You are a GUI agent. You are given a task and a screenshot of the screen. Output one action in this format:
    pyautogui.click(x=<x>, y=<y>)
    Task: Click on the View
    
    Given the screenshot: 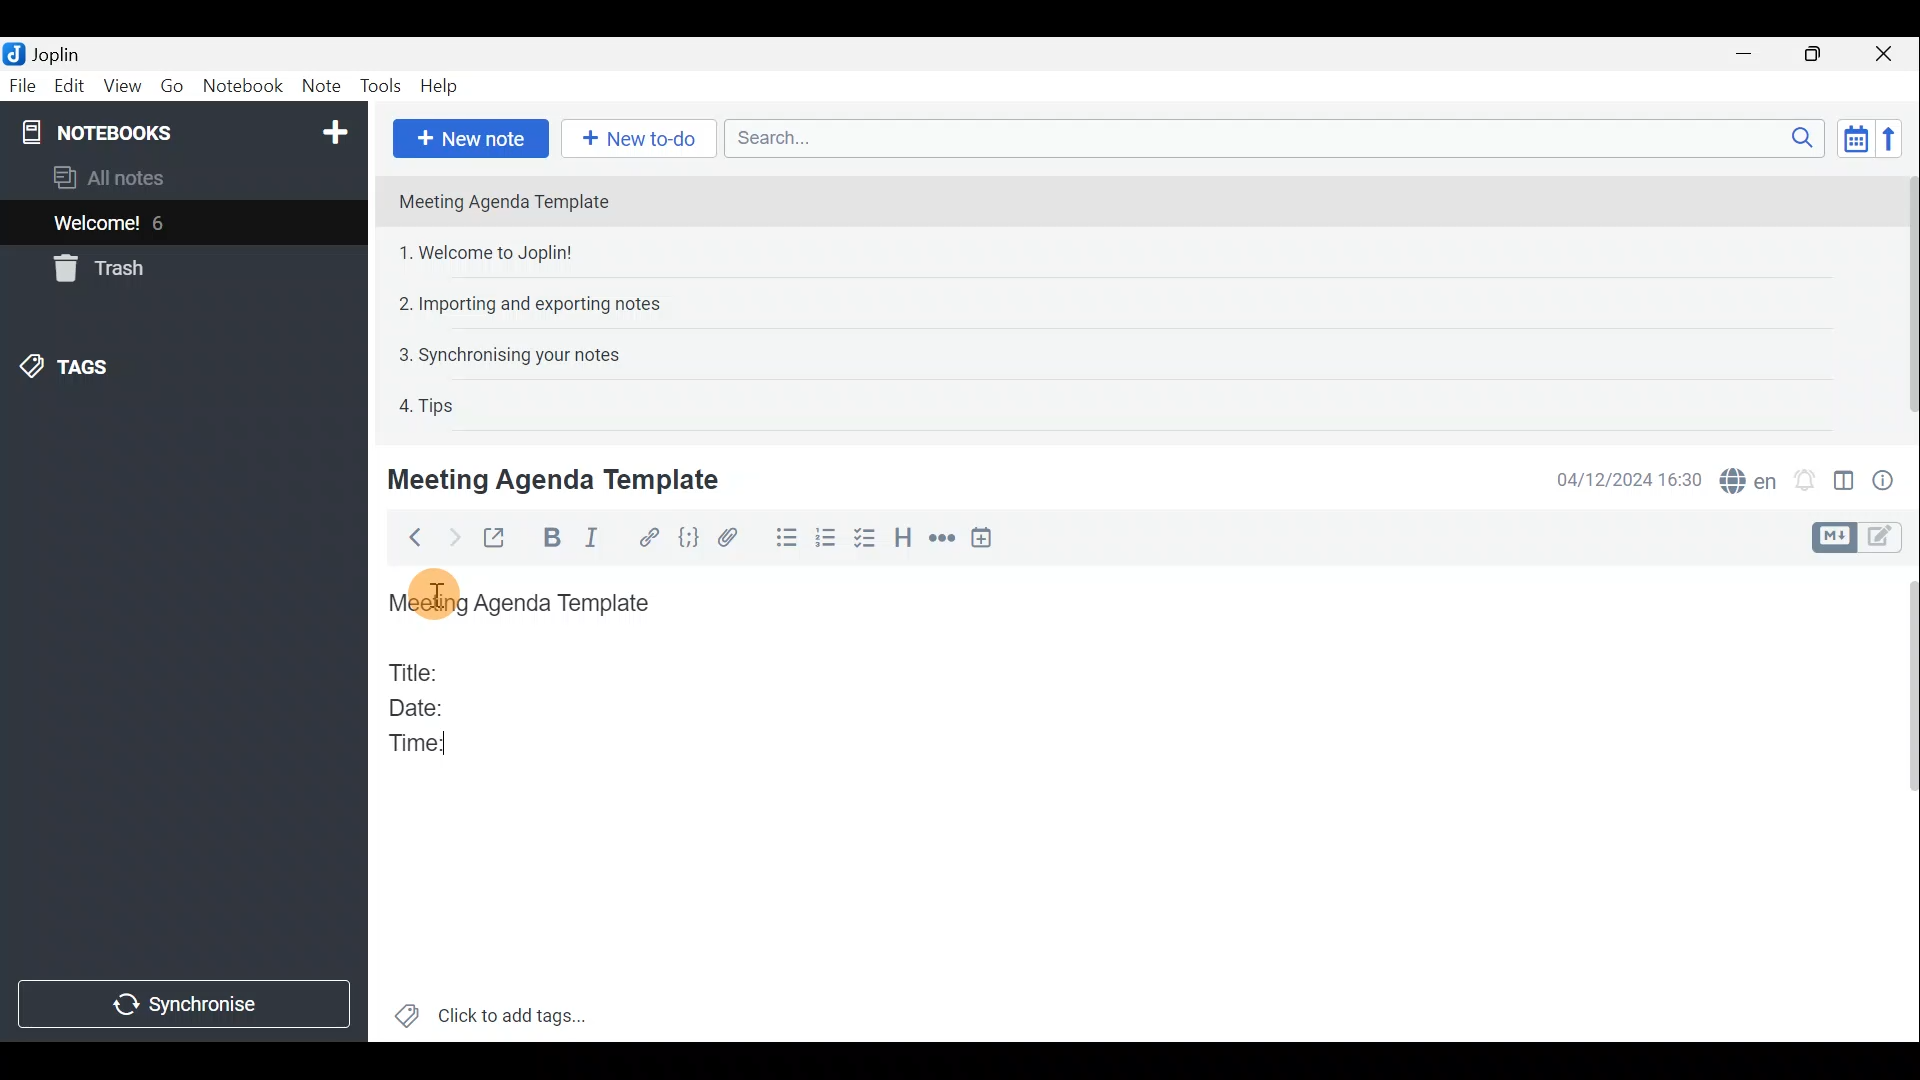 What is the action you would take?
    pyautogui.click(x=119, y=88)
    